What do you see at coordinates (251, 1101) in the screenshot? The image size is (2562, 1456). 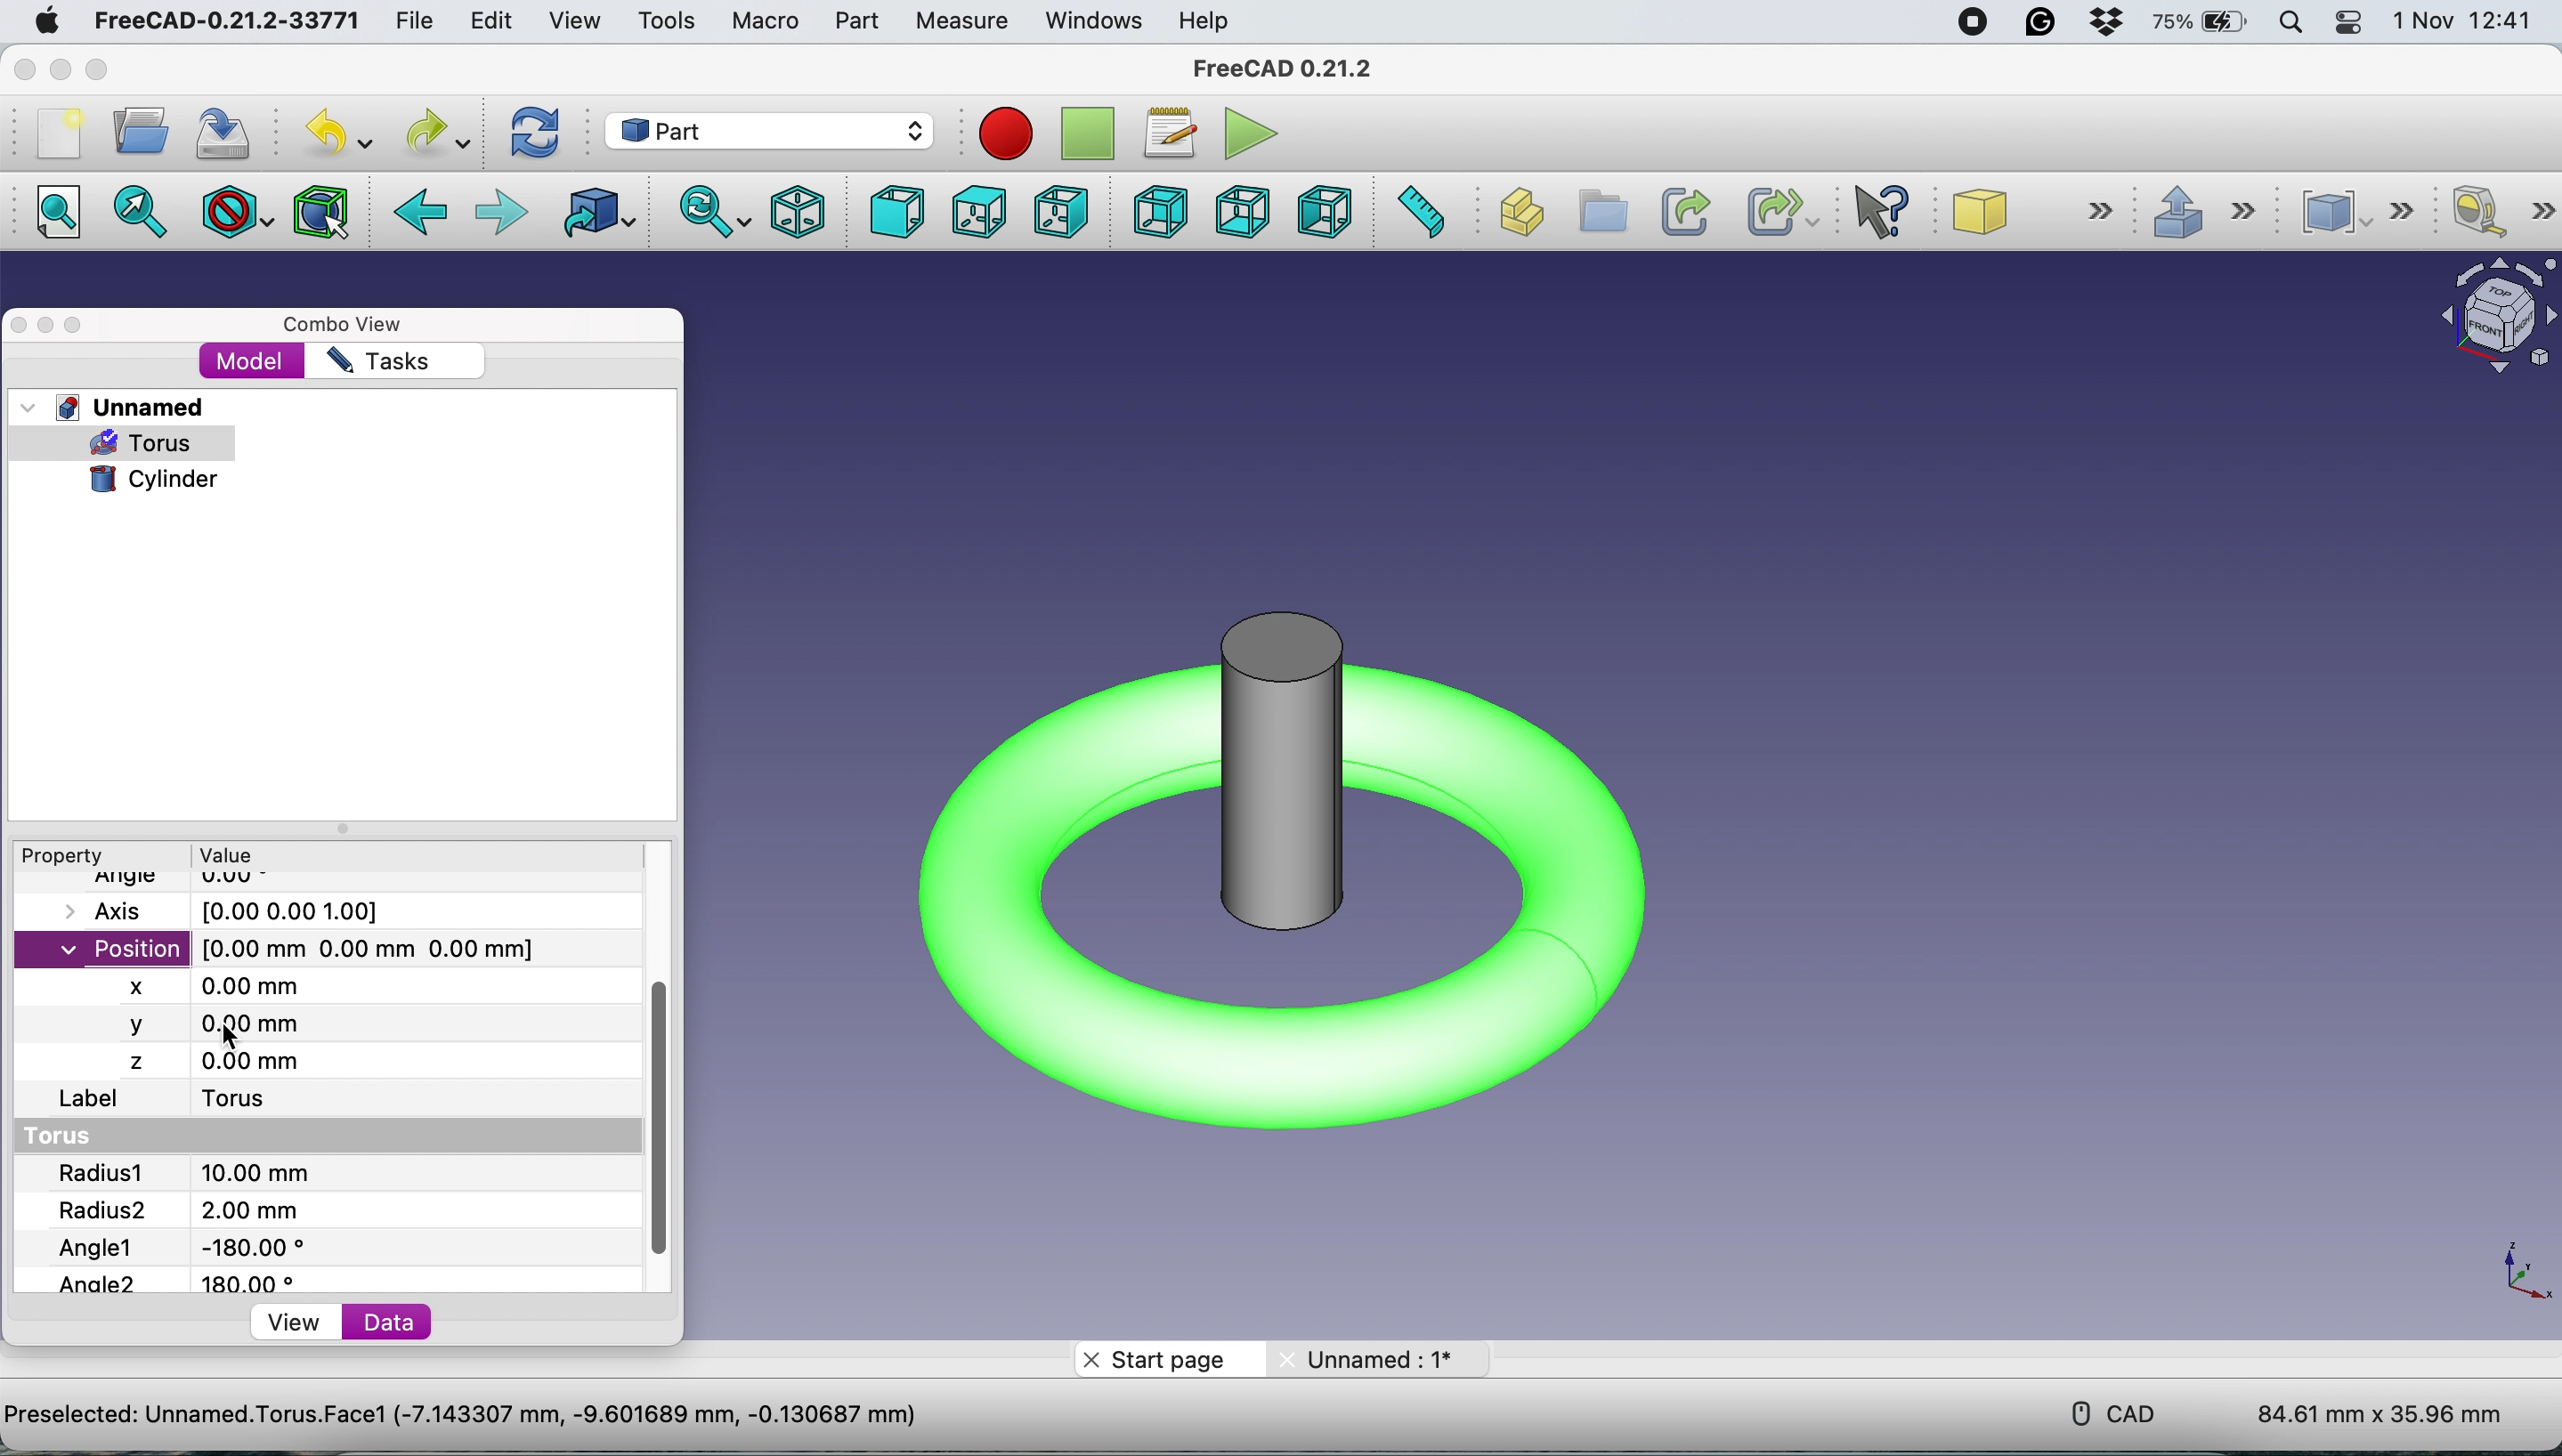 I see `torus` at bounding box center [251, 1101].